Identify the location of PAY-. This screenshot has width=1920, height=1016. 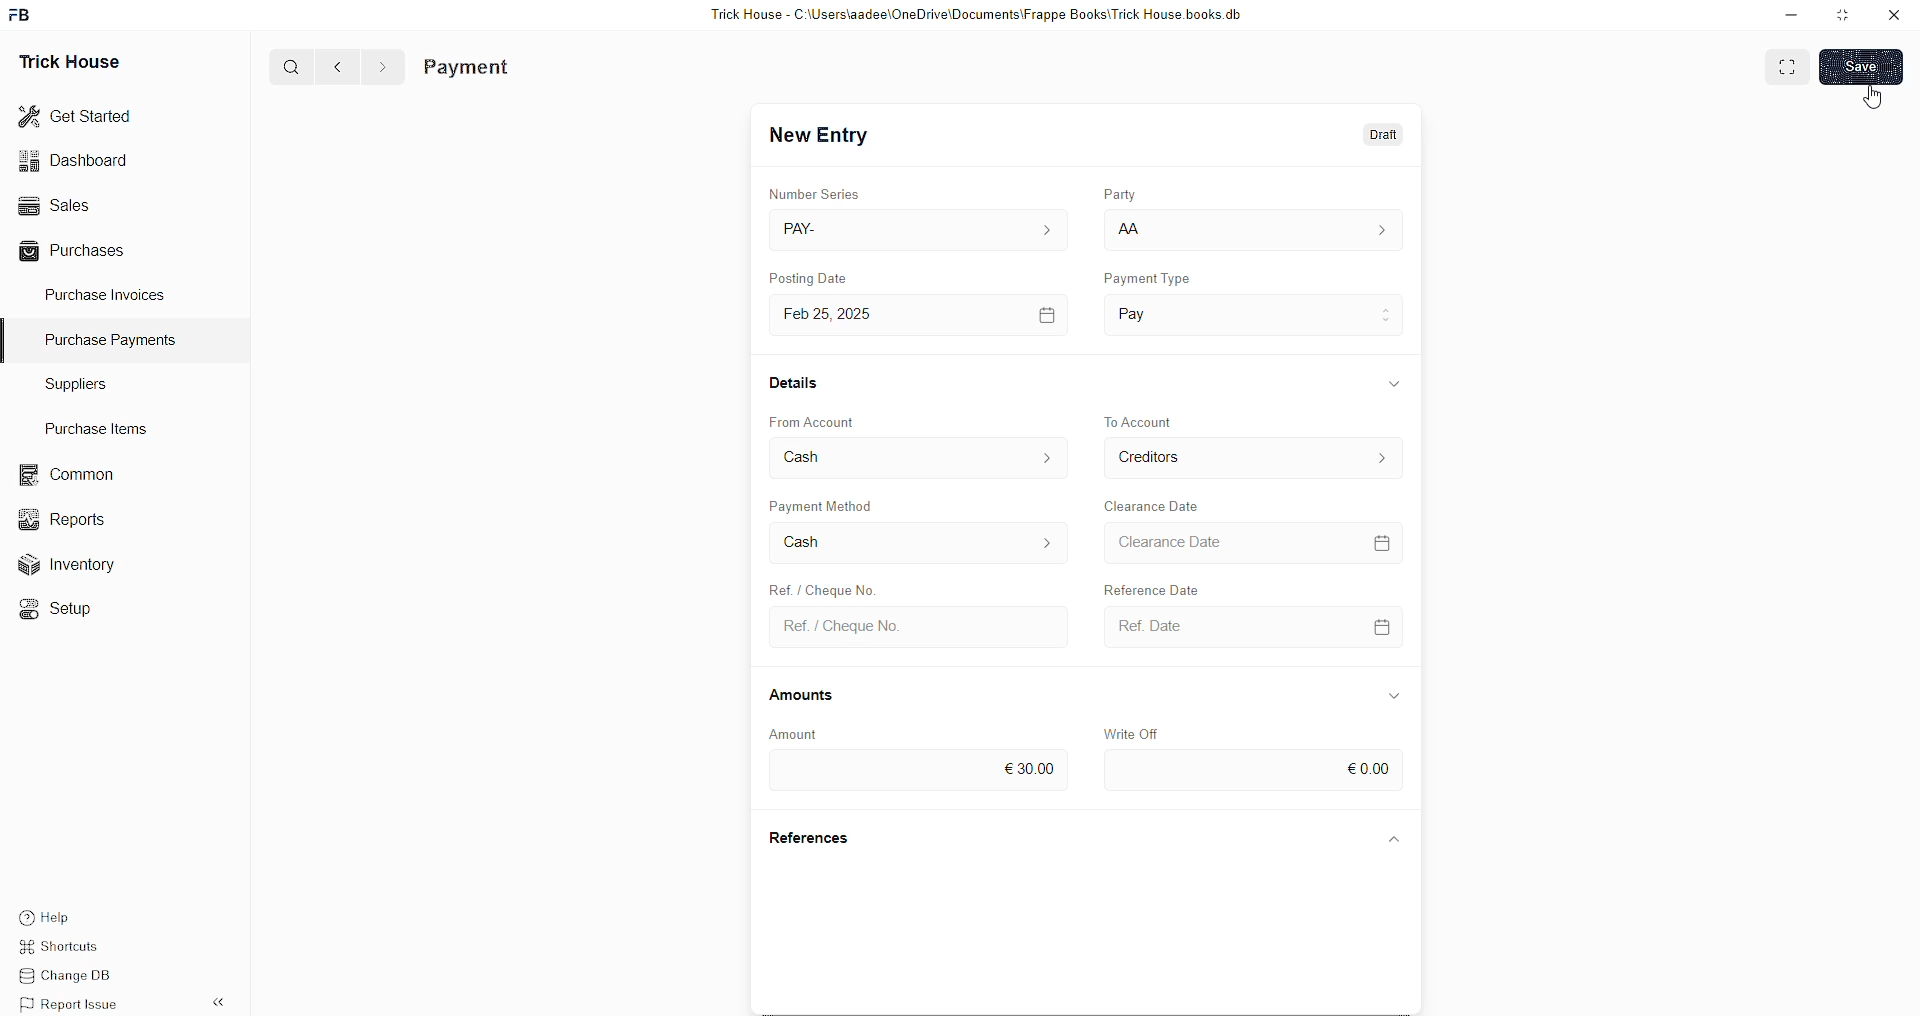
(817, 232).